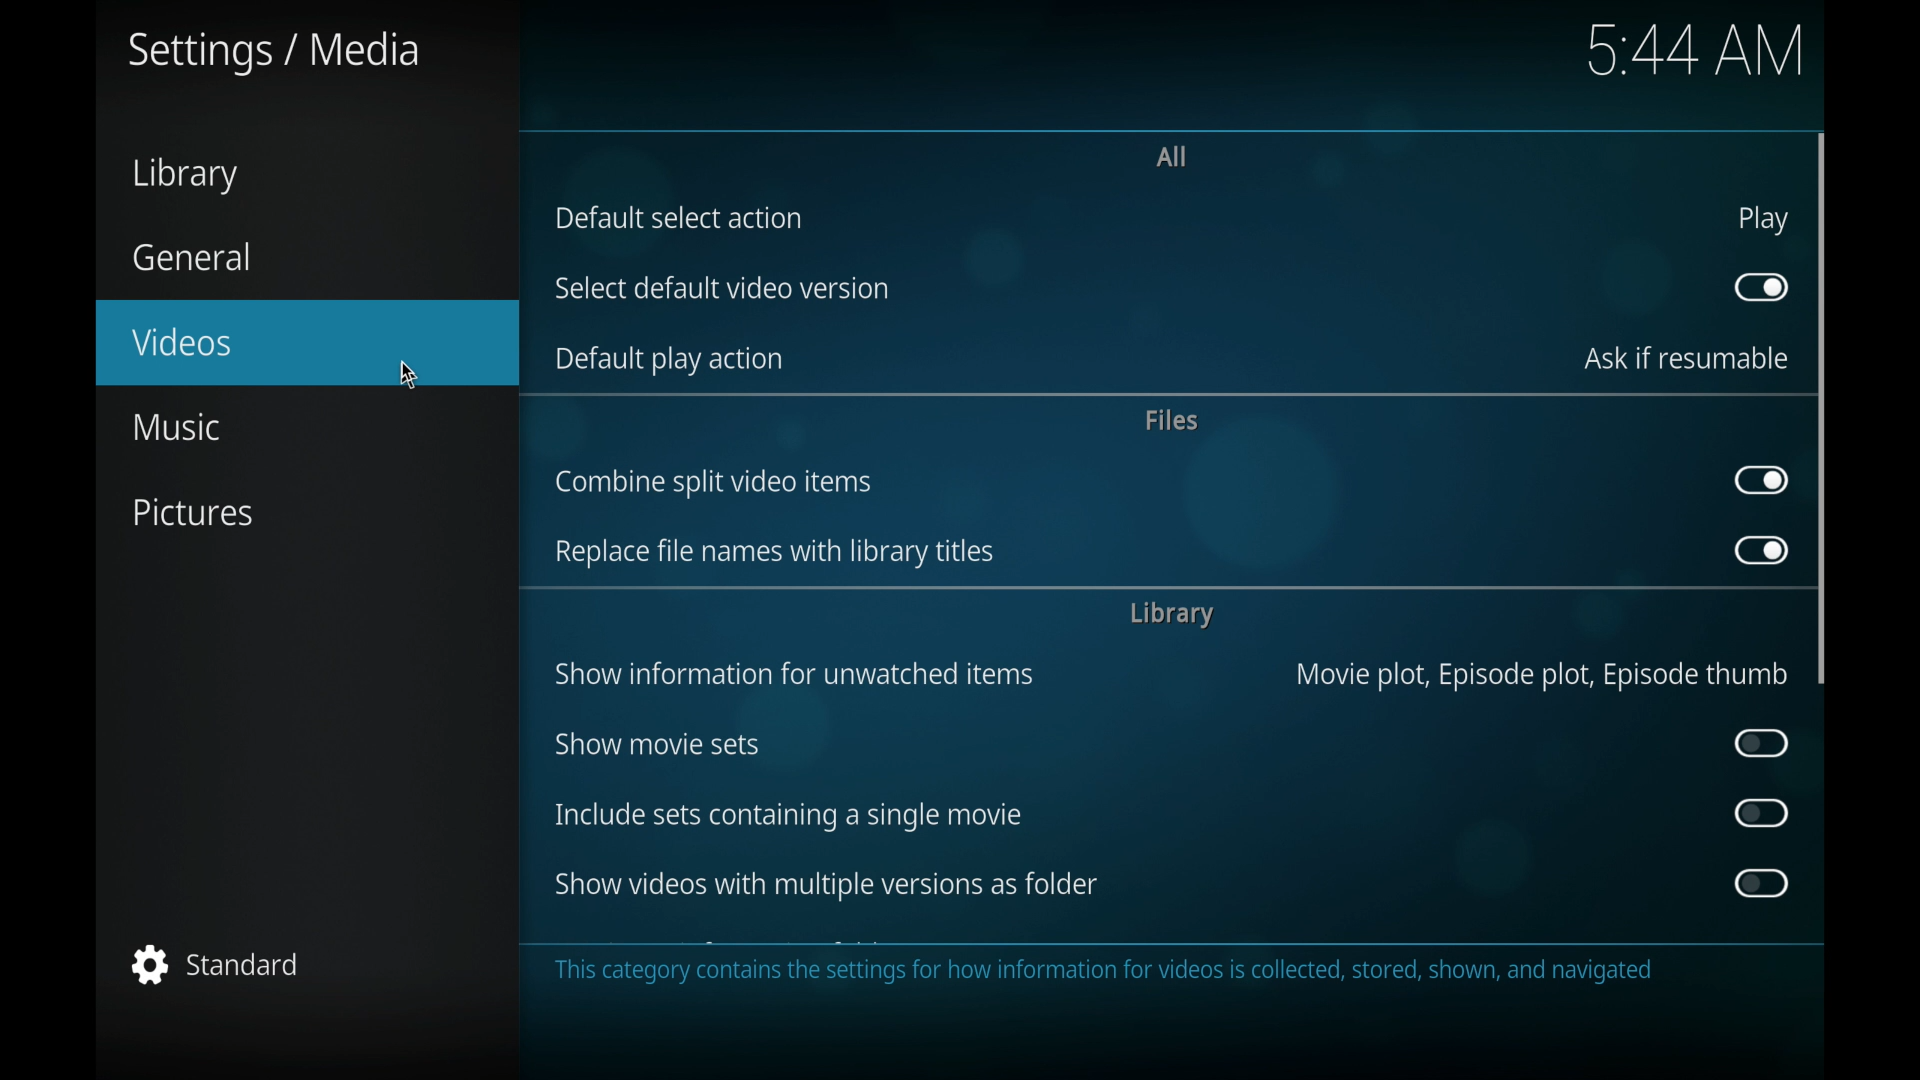 The height and width of the screenshot is (1080, 1920). I want to click on files, so click(1170, 421).